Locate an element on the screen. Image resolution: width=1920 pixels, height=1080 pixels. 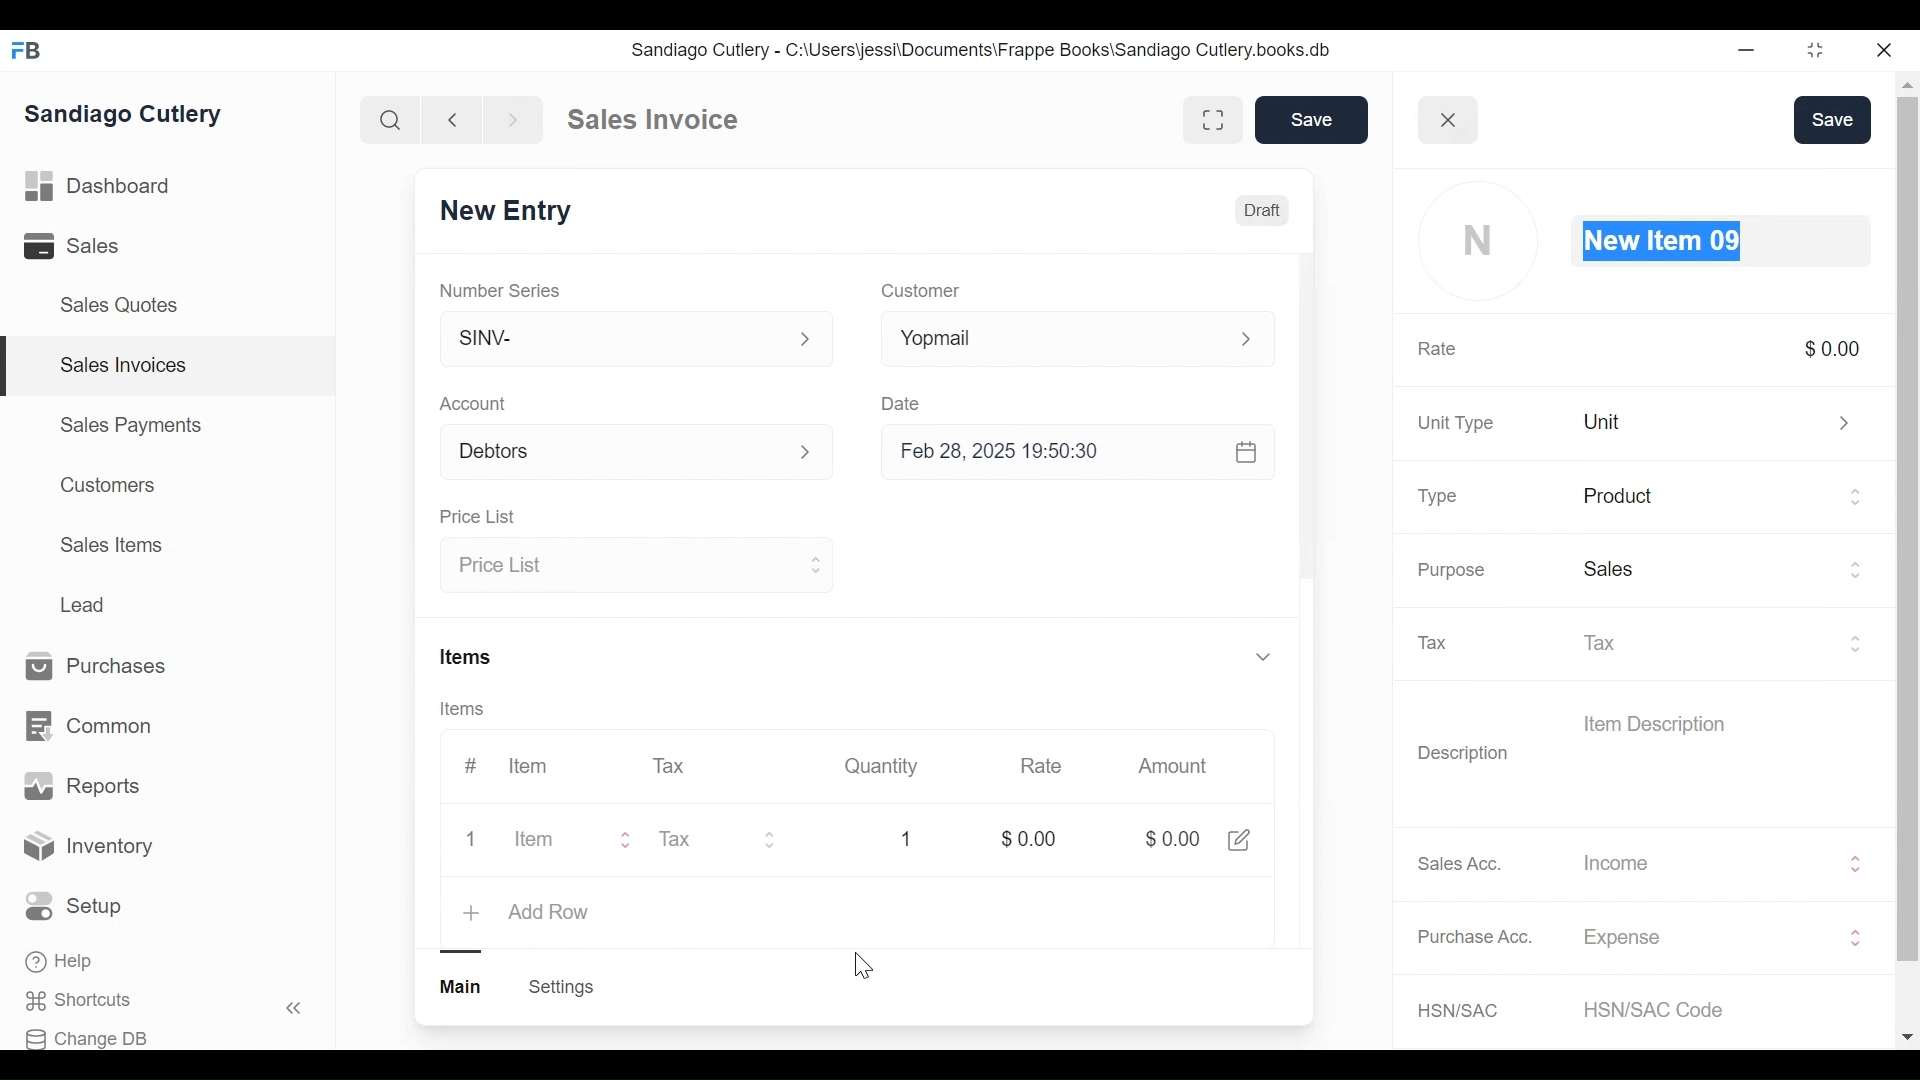
Account is located at coordinates (476, 403).